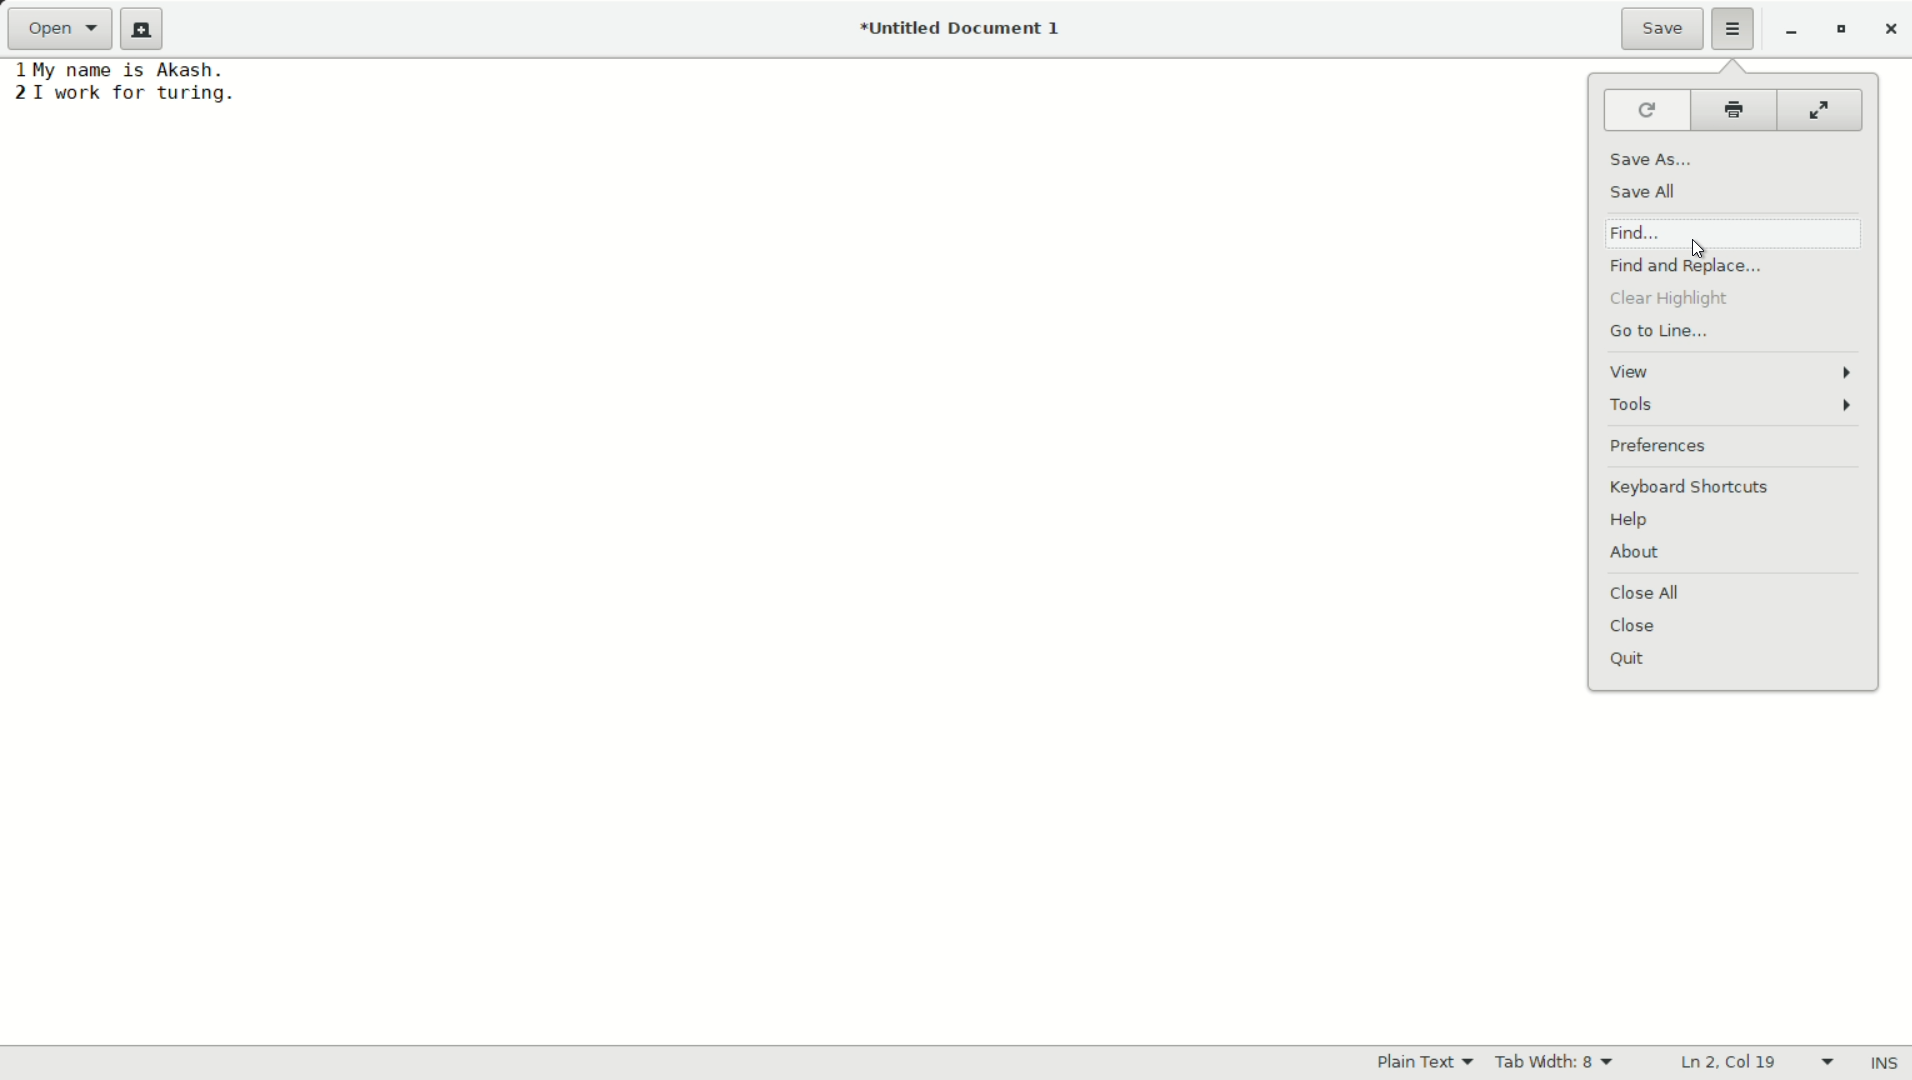 The height and width of the screenshot is (1080, 1912). I want to click on print, so click(1735, 113).